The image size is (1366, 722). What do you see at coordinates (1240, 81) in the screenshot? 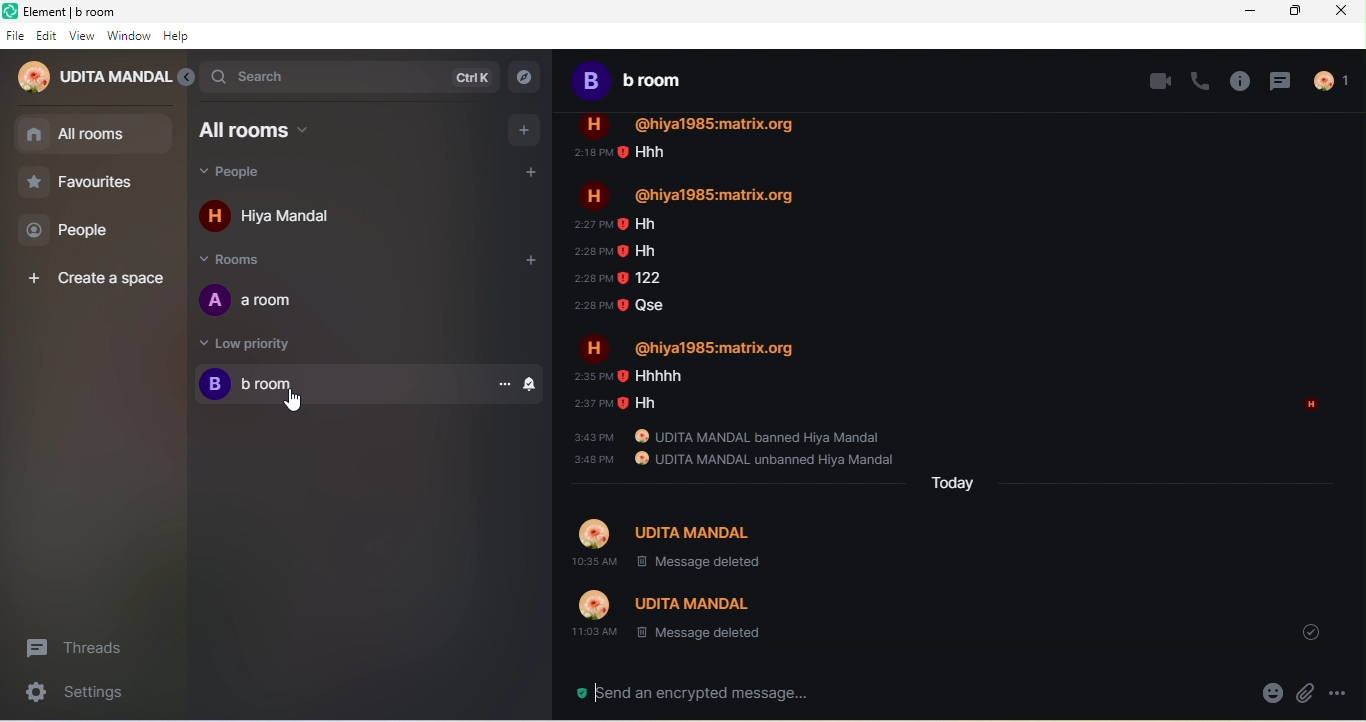
I see `room info` at bounding box center [1240, 81].